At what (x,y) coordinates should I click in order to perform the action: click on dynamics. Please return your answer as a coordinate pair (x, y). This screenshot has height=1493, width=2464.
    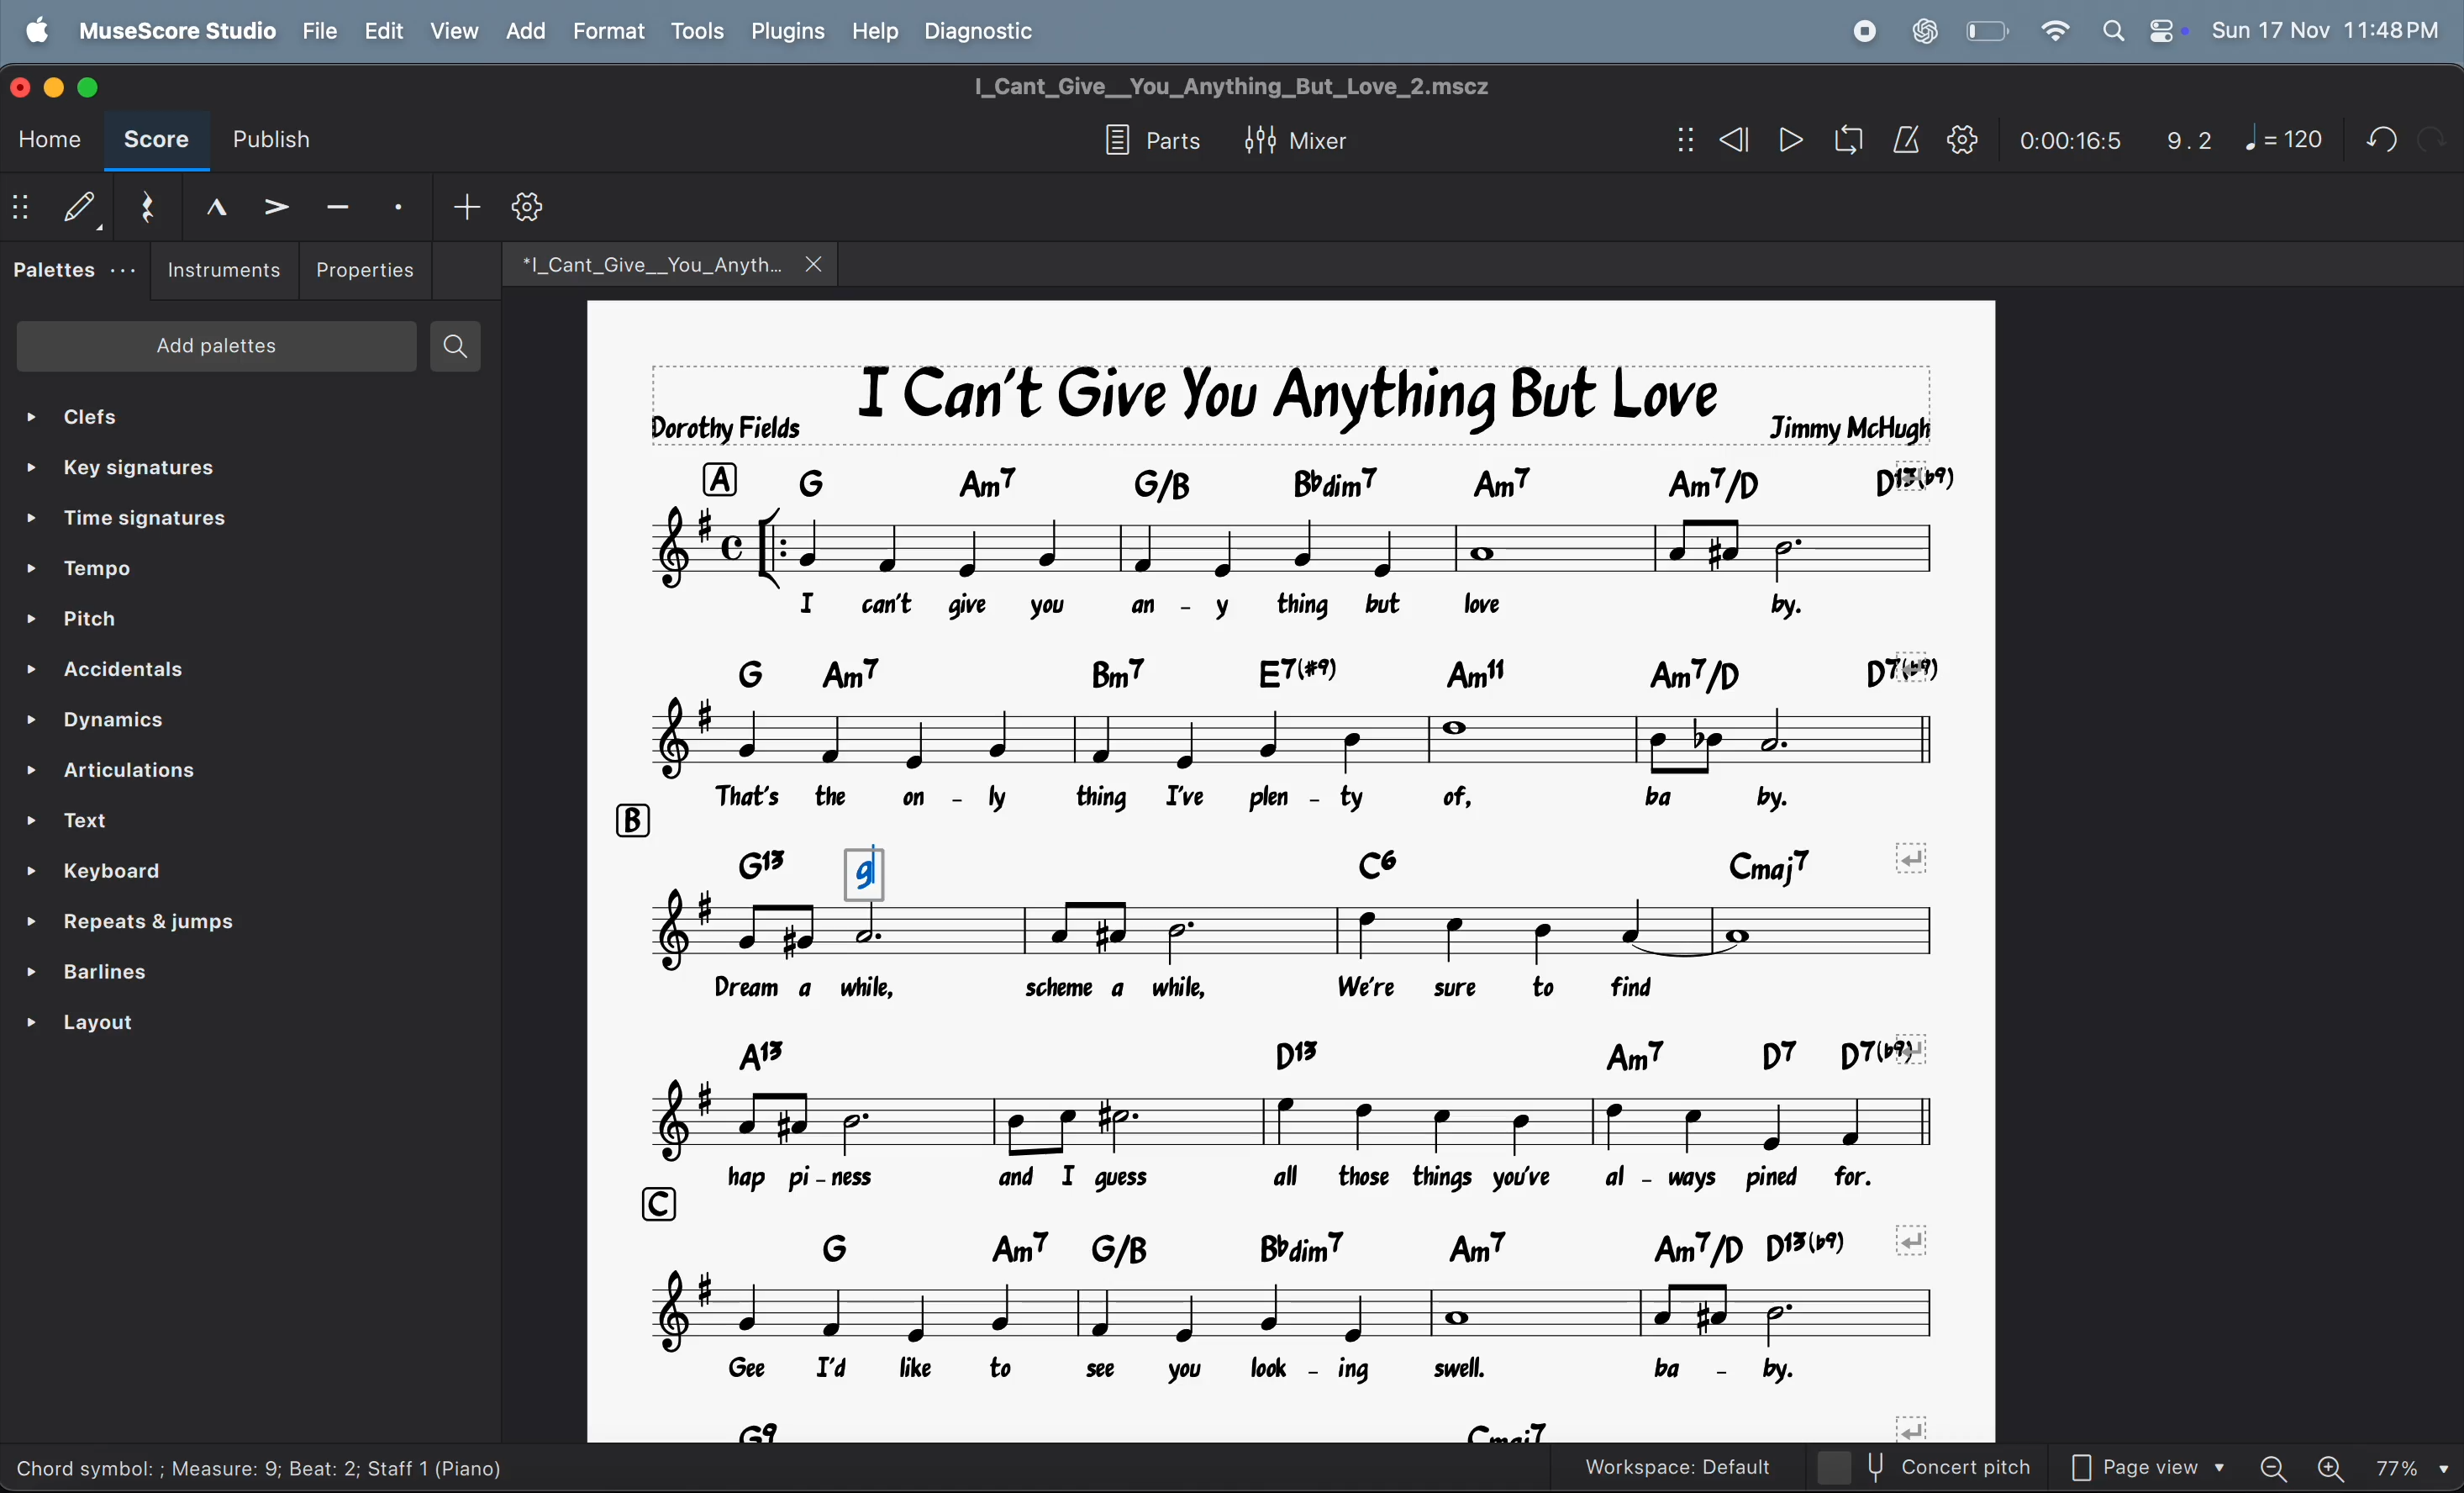
    Looking at the image, I should click on (216, 725).